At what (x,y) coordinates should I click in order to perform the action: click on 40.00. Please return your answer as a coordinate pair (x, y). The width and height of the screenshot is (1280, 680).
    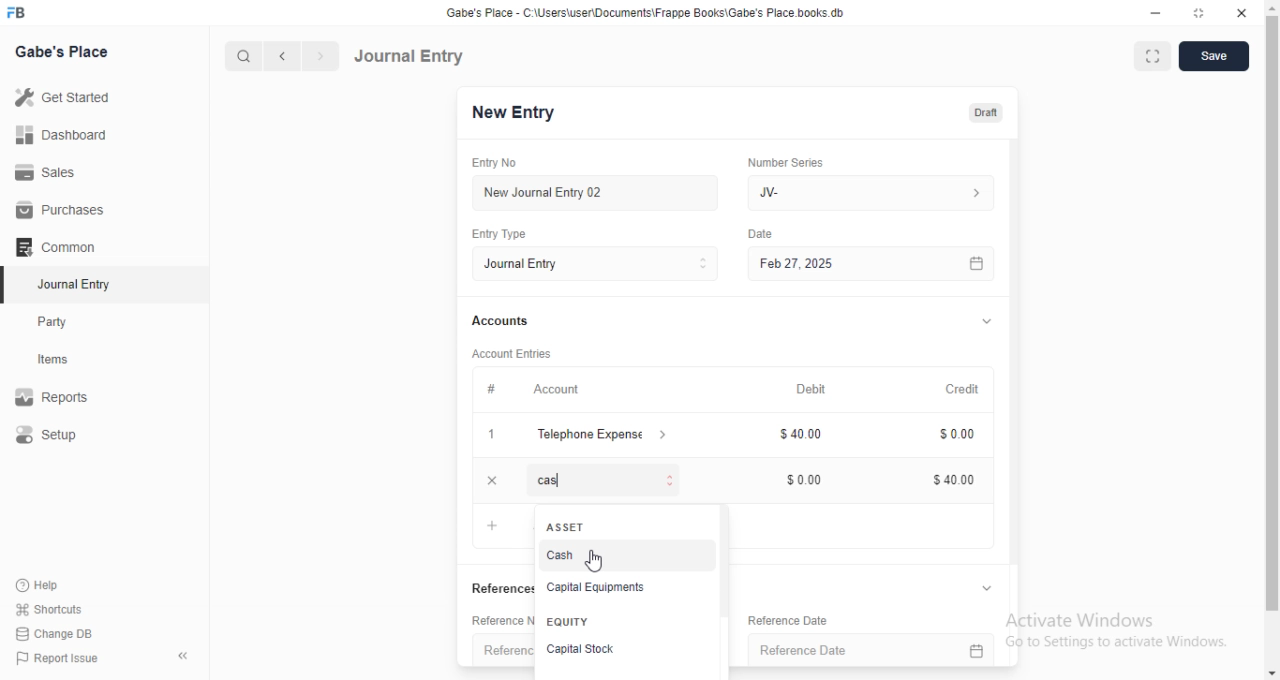
    Looking at the image, I should click on (953, 482).